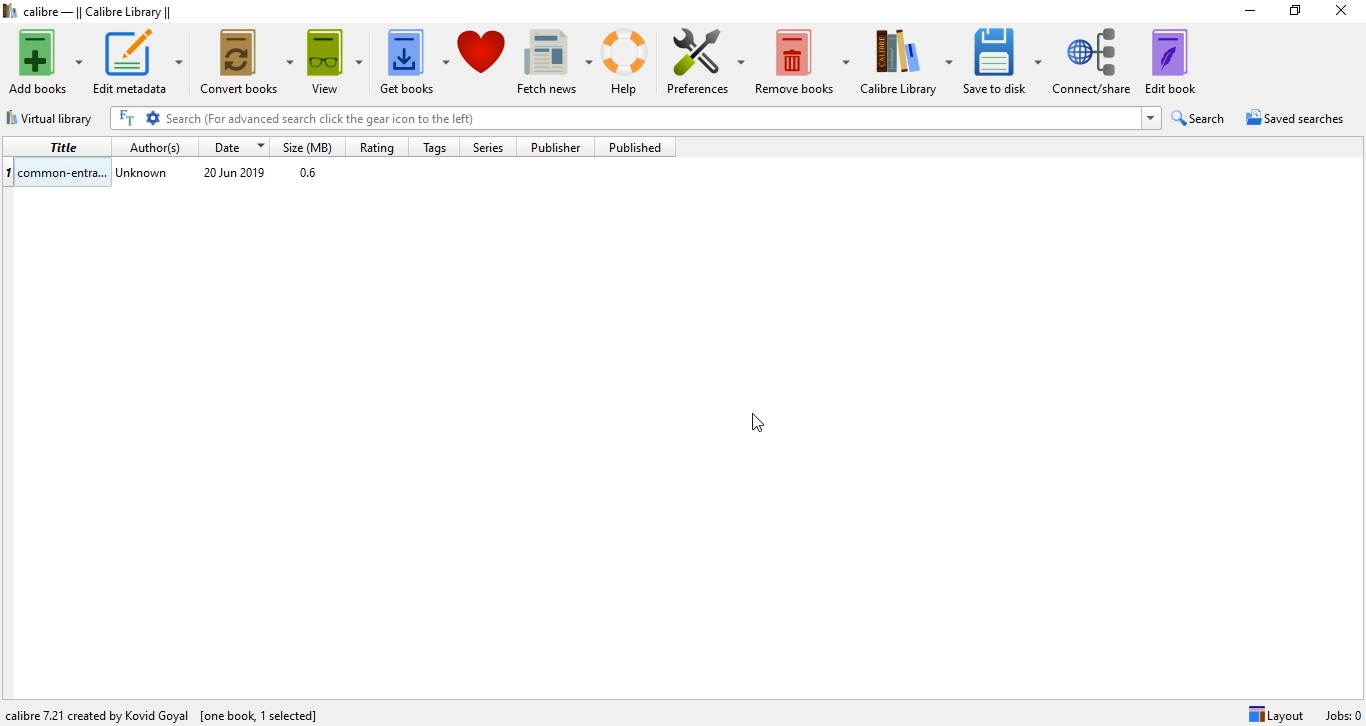 This screenshot has height=726, width=1366. What do you see at coordinates (709, 55) in the screenshot?
I see `Preference` at bounding box center [709, 55].